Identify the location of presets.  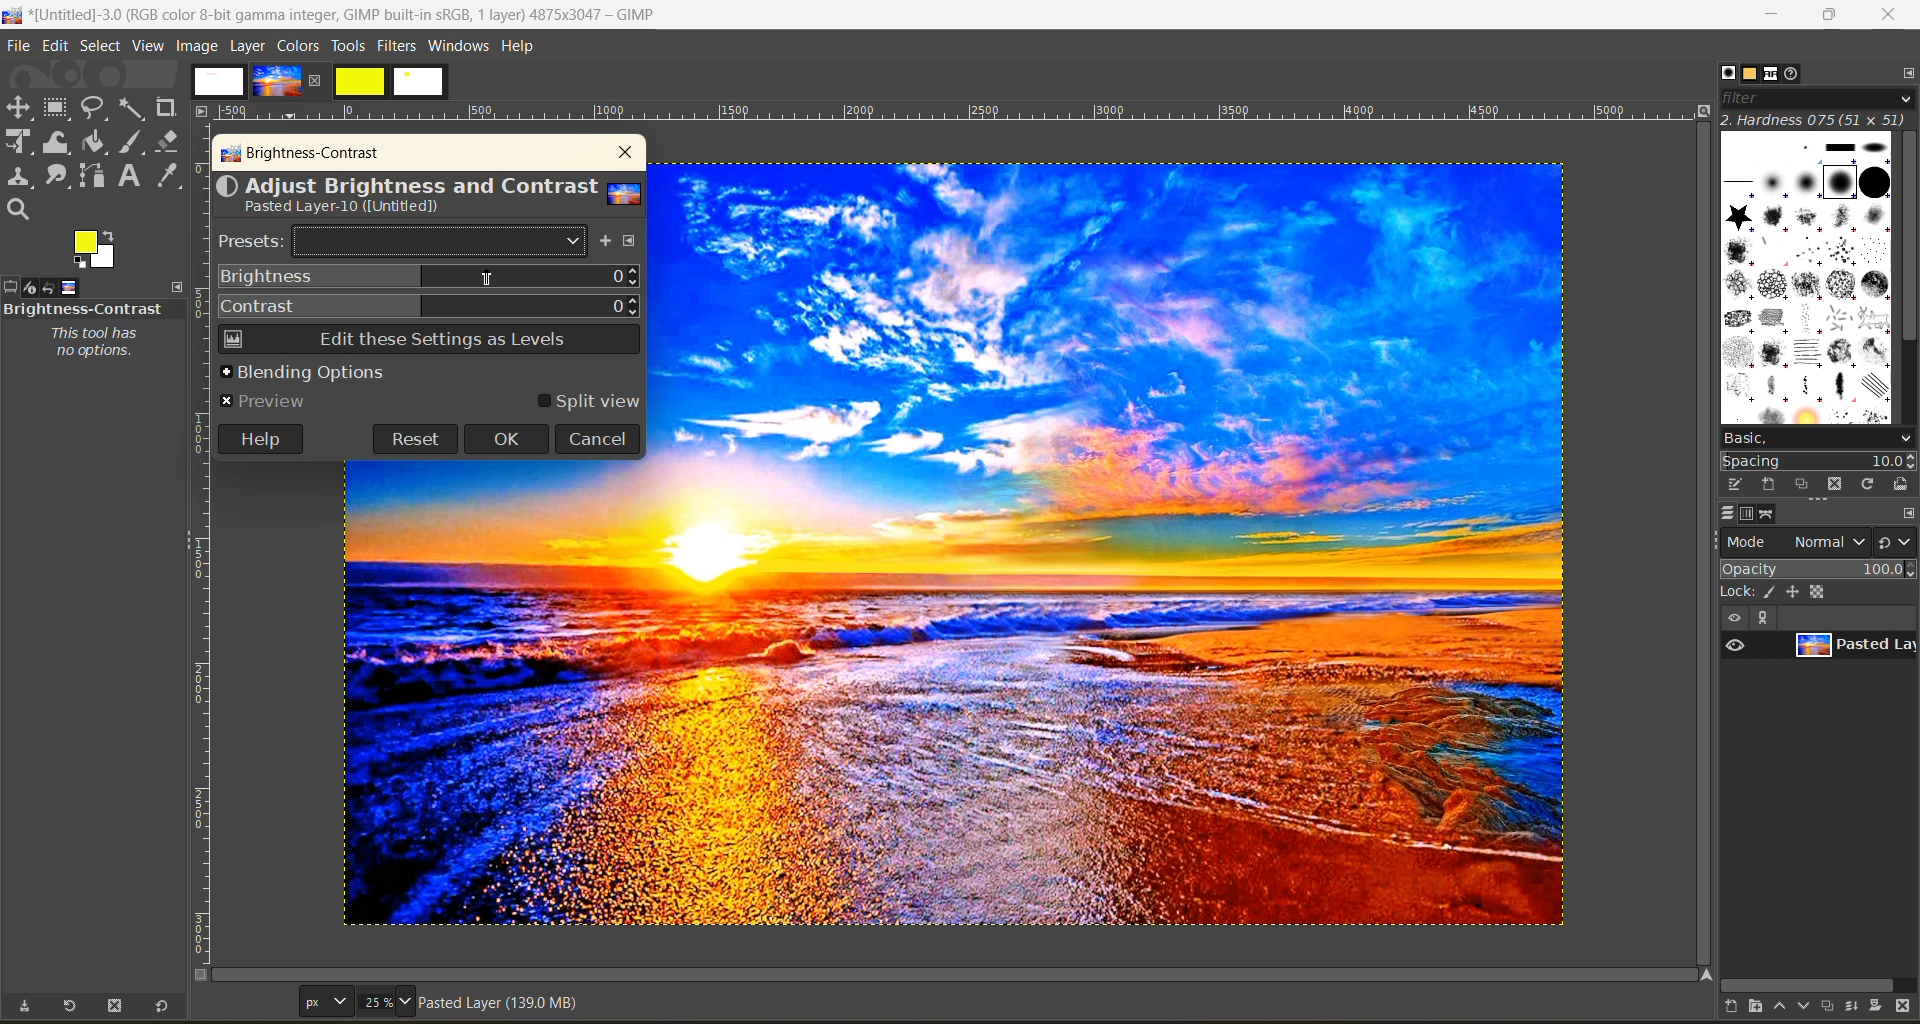
(404, 241).